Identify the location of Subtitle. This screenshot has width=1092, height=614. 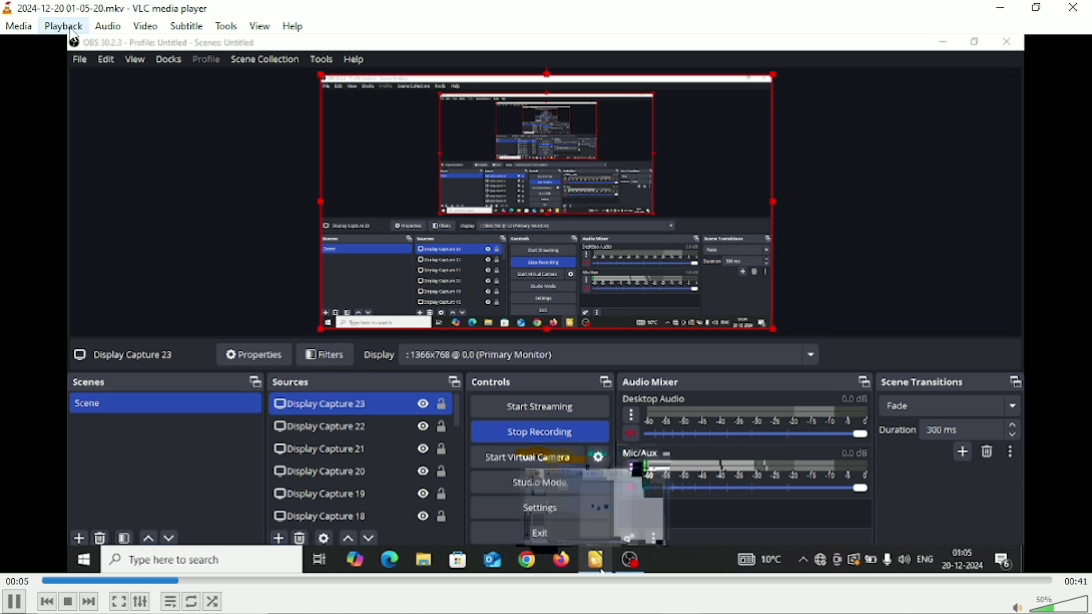
(186, 25).